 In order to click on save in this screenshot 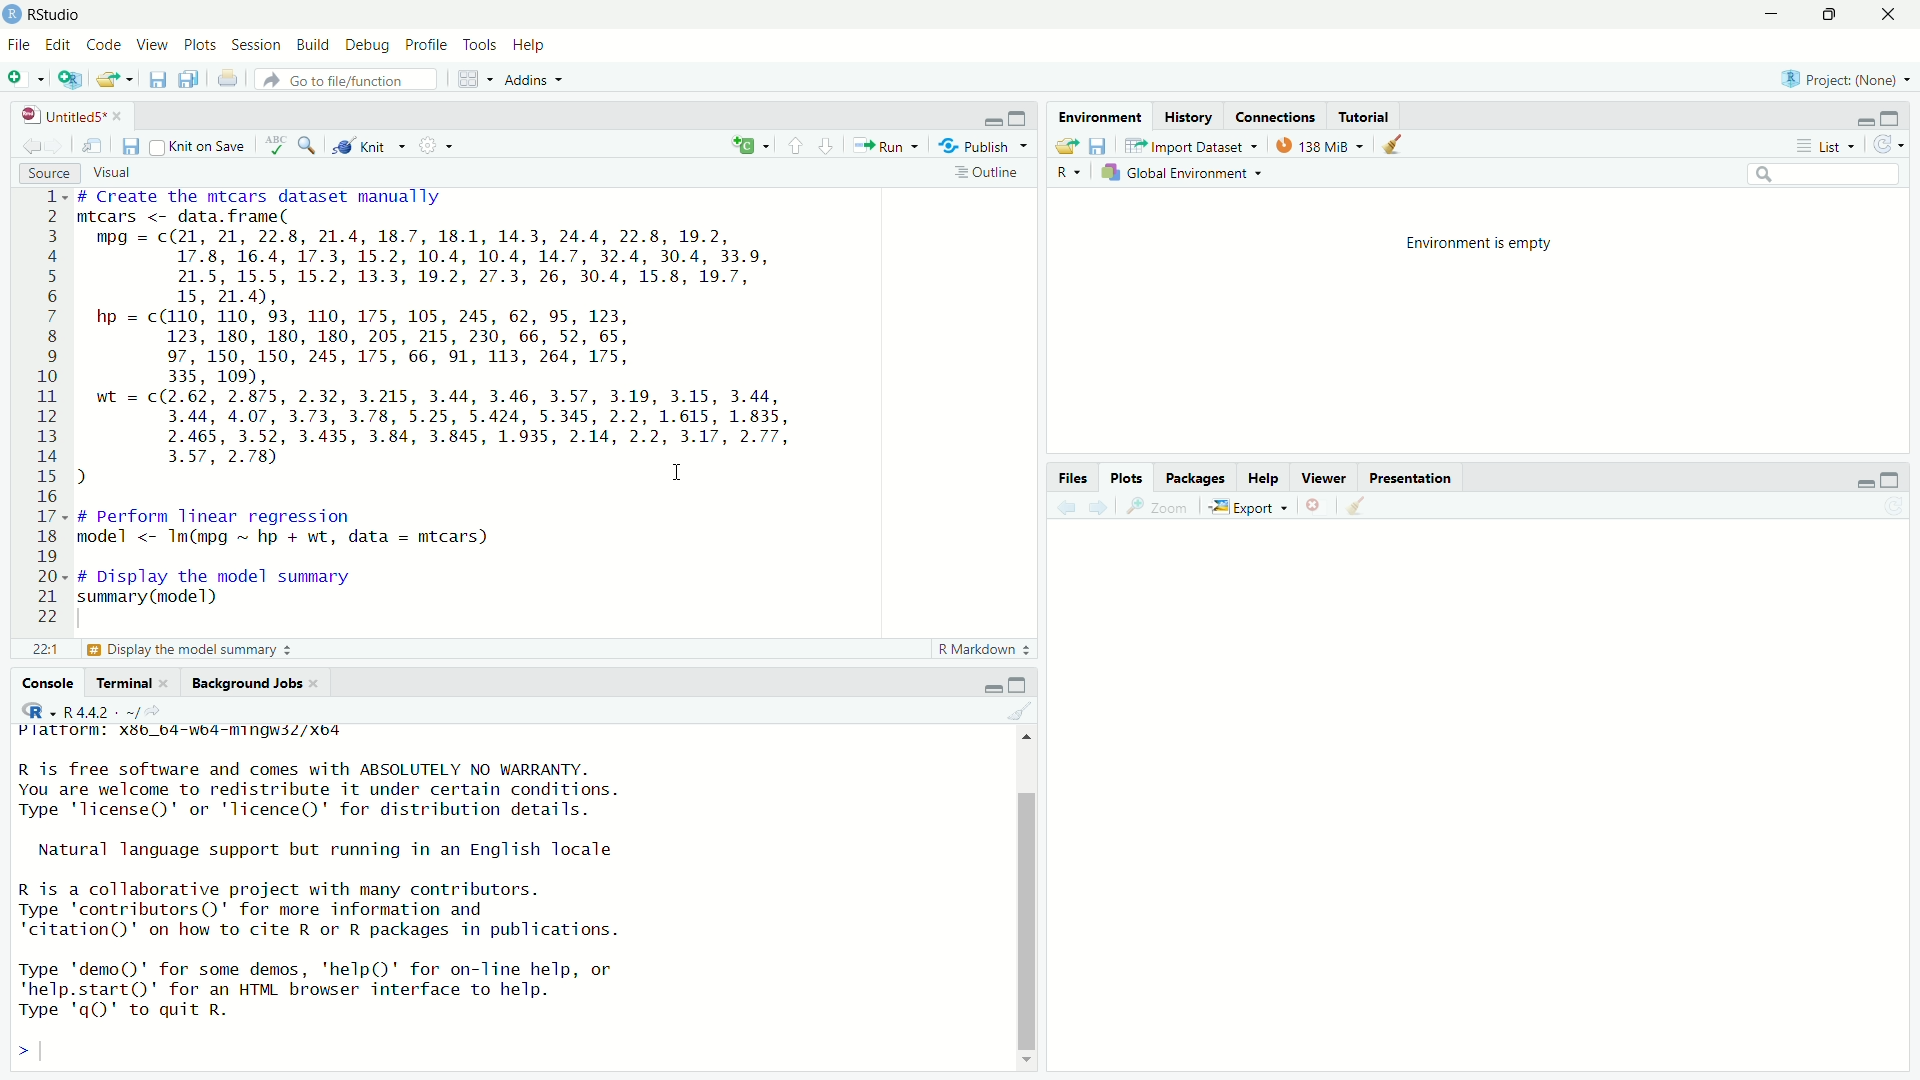, I will do `click(130, 147)`.